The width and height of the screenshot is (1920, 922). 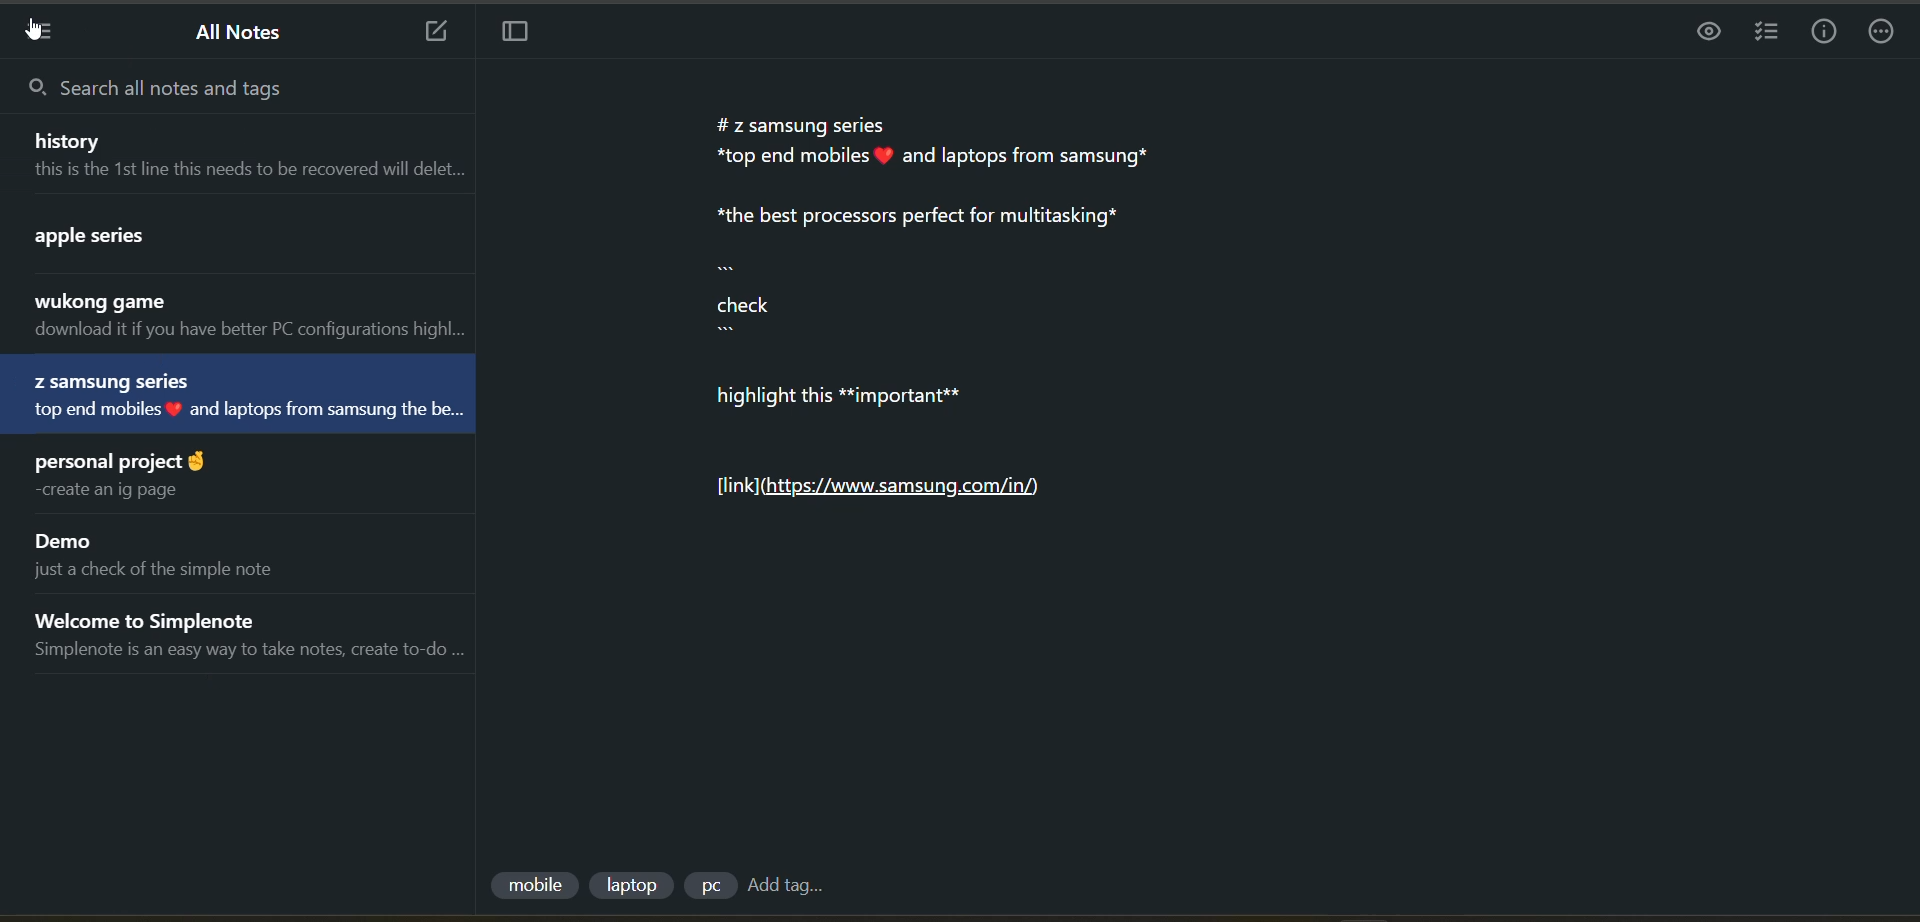 I want to click on info, so click(x=1822, y=33).